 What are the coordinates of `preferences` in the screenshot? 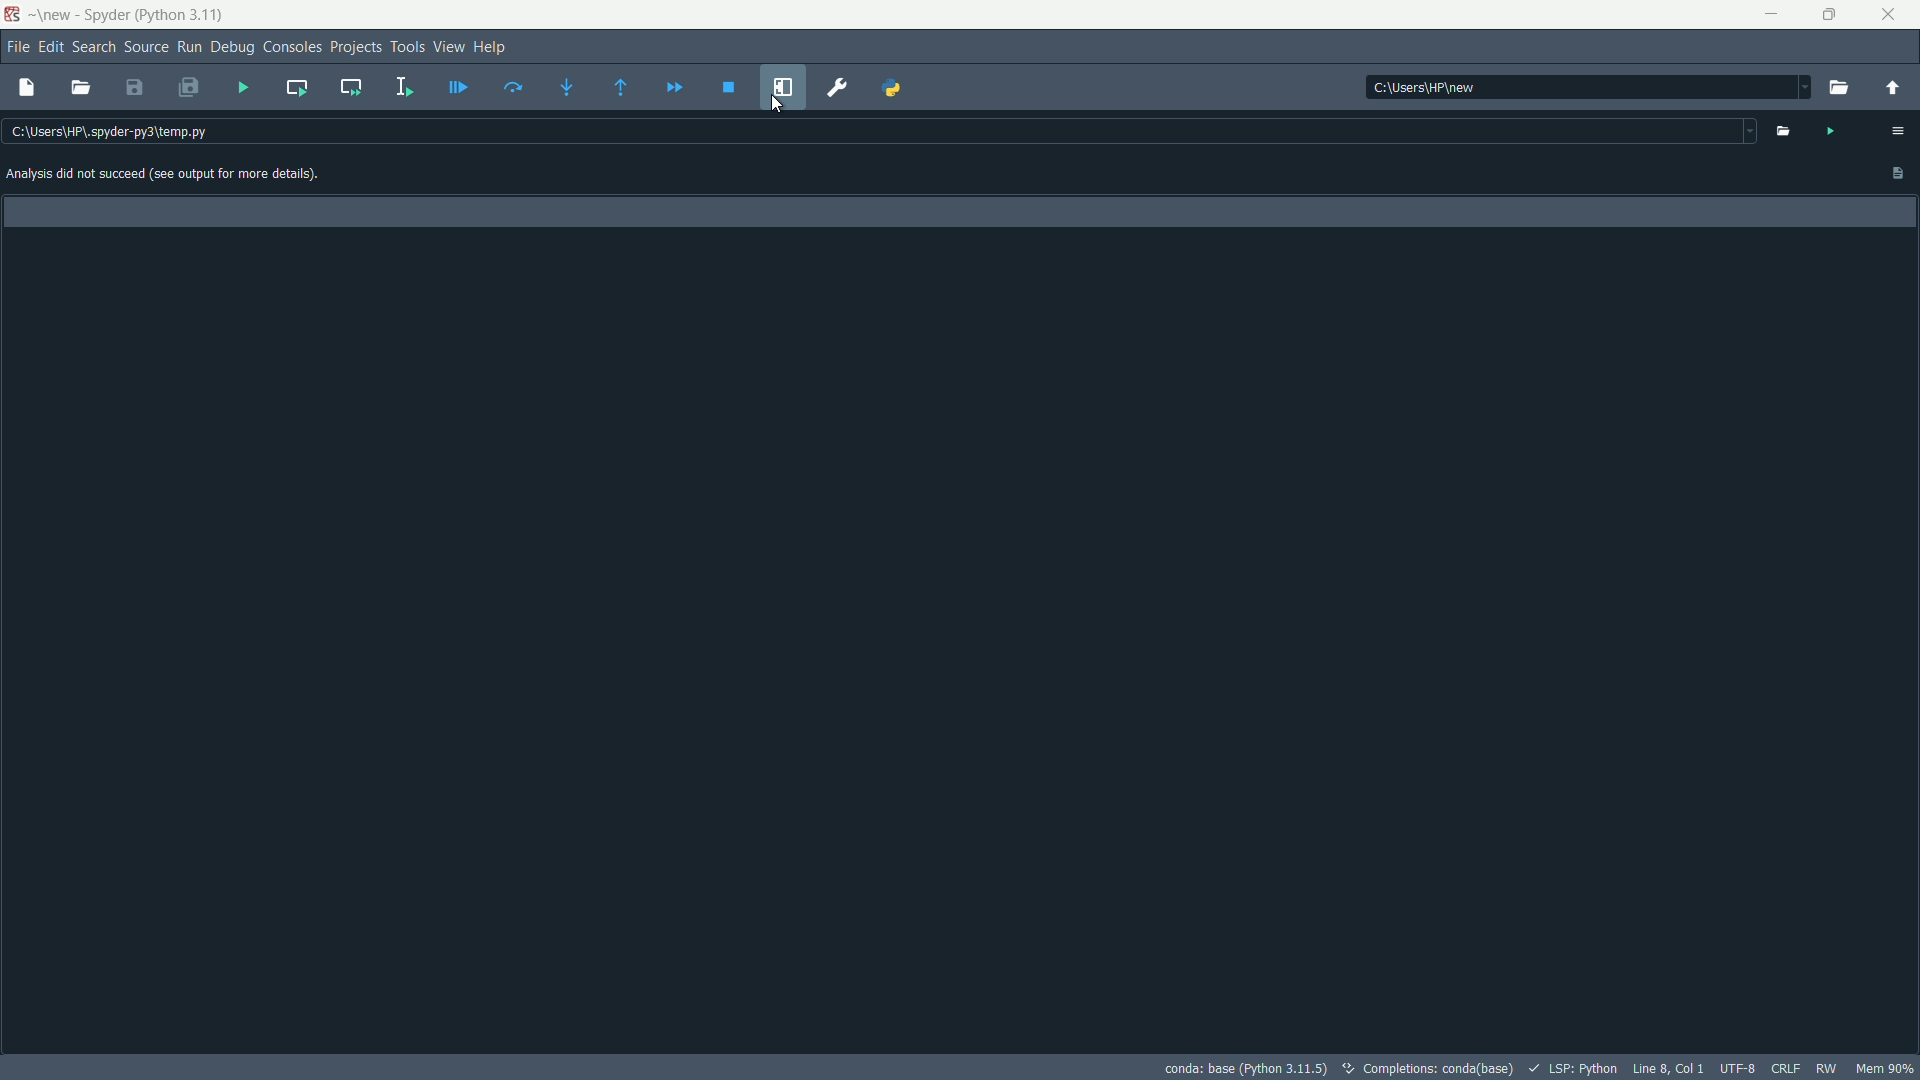 It's located at (837, 88).